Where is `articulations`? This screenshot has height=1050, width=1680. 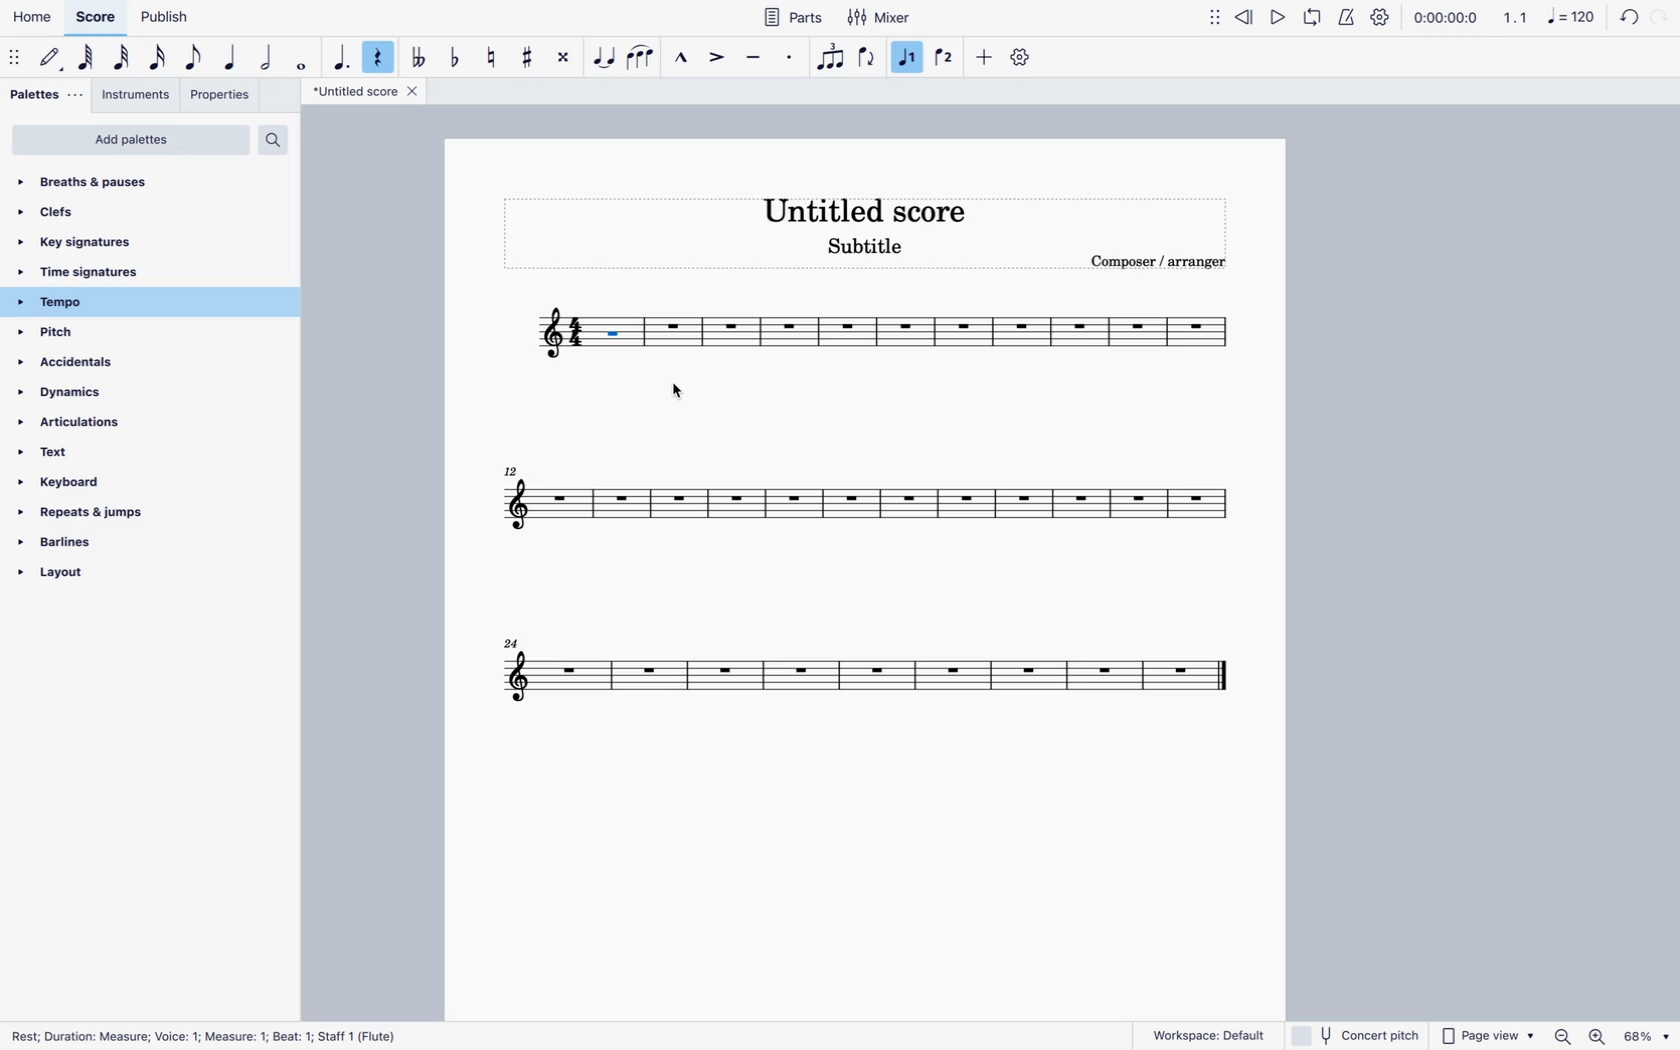
articulations is located at coordinates (109, 426).